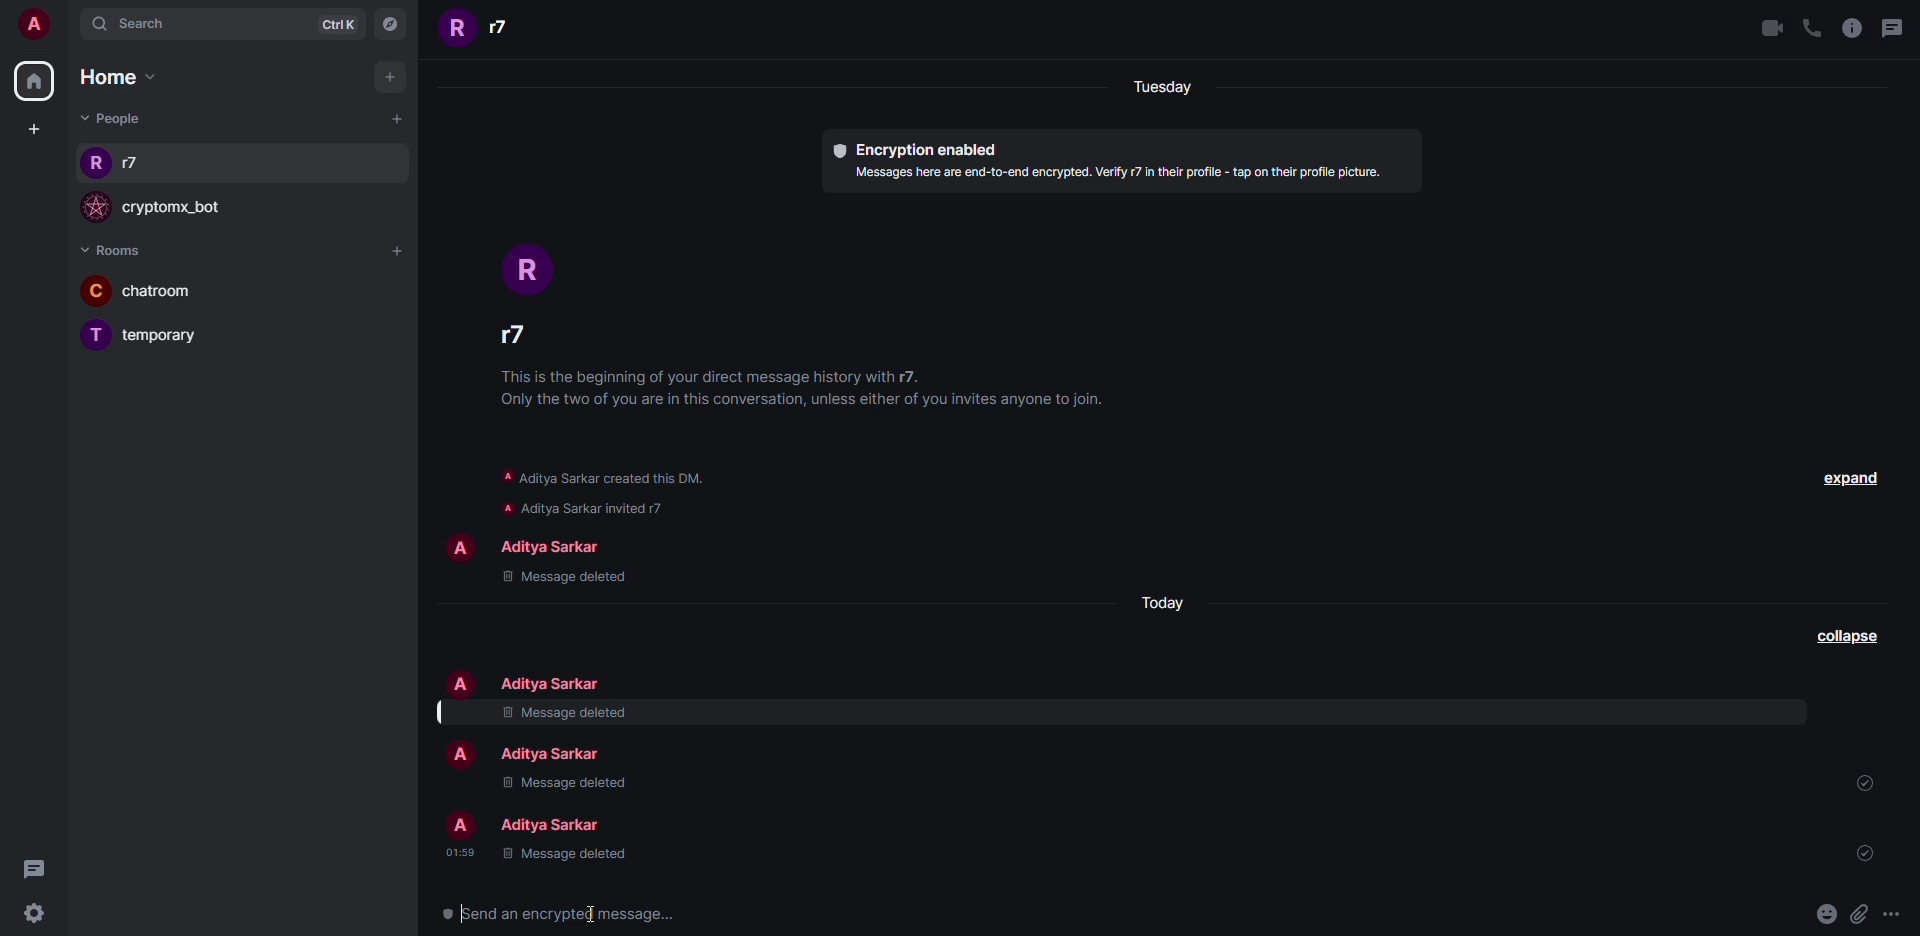 The image size is (1920, 936). Describe the element at coordinates (117, 75) in the screenshot. I see `home` at that location.